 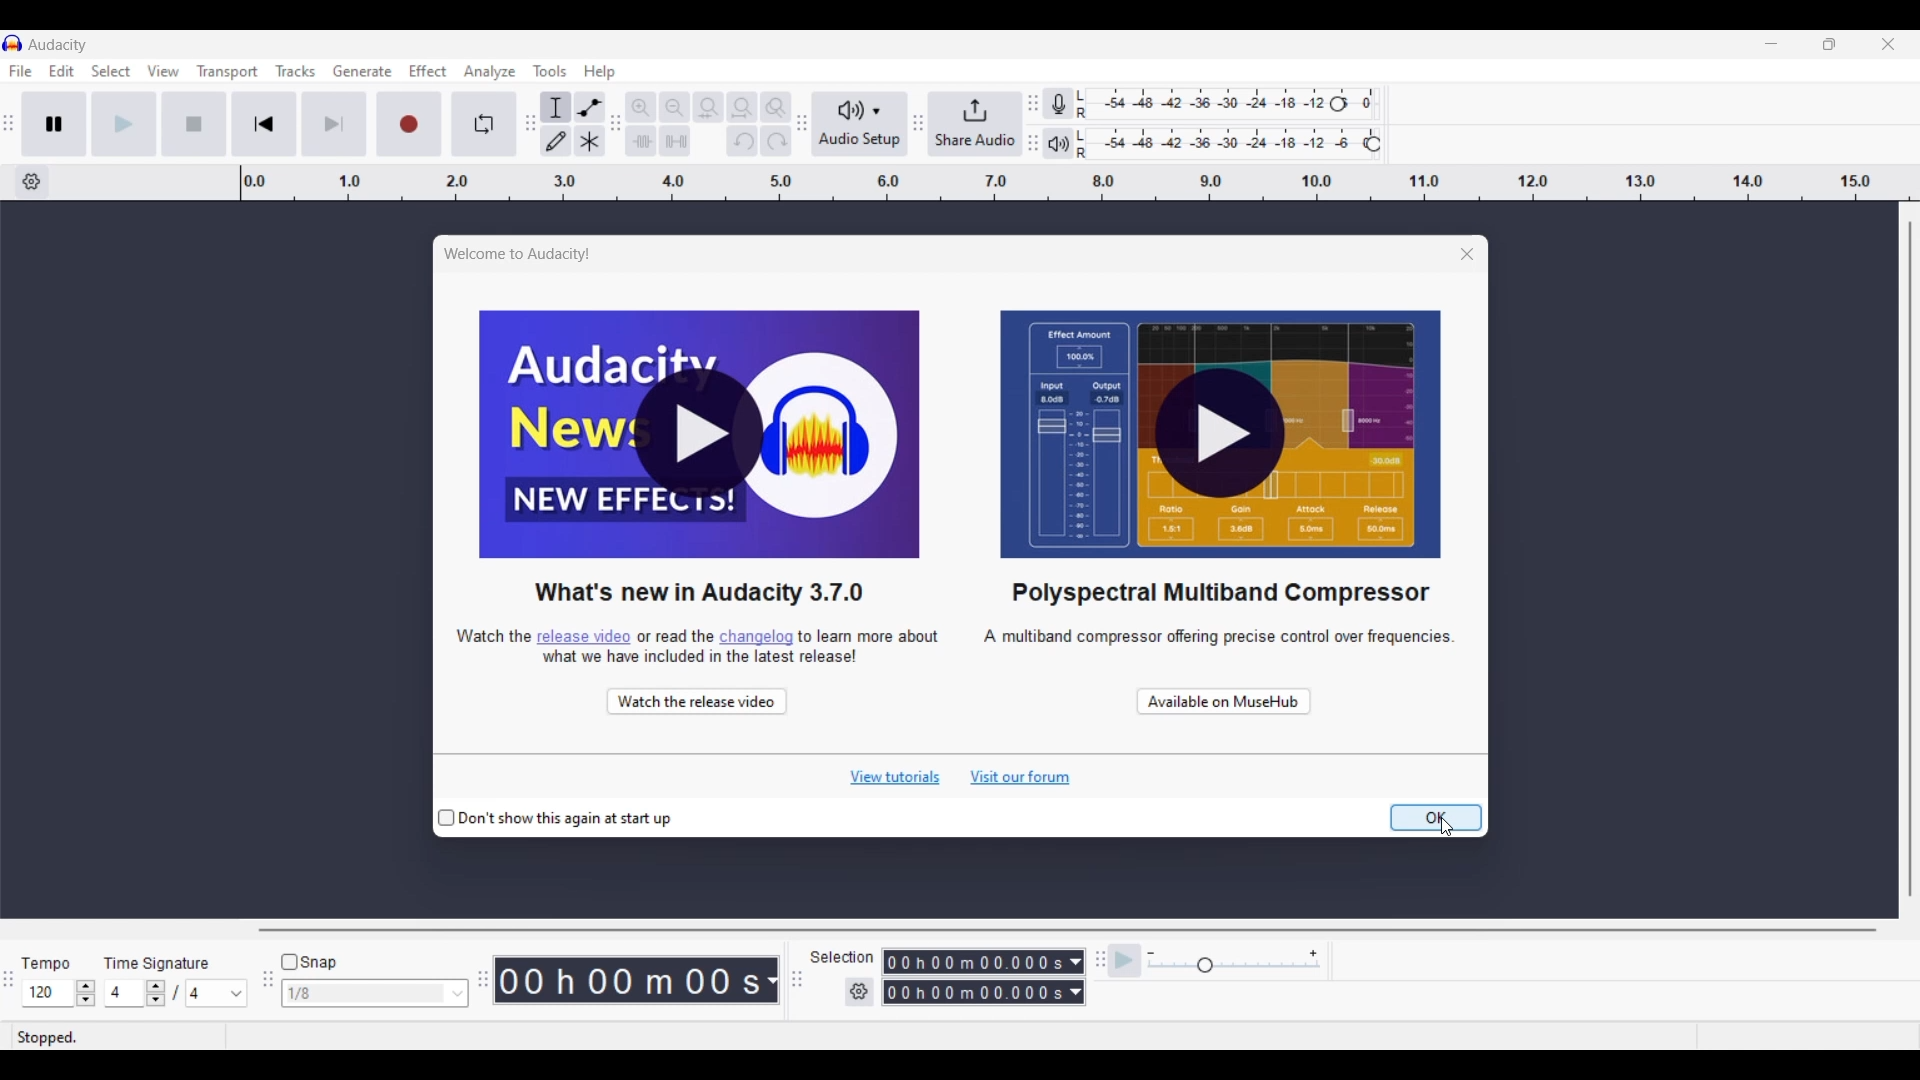 What do you see at coordinates (800, 982) in the screenshot?
I see `toolbar` at bounding box center [800, 982].